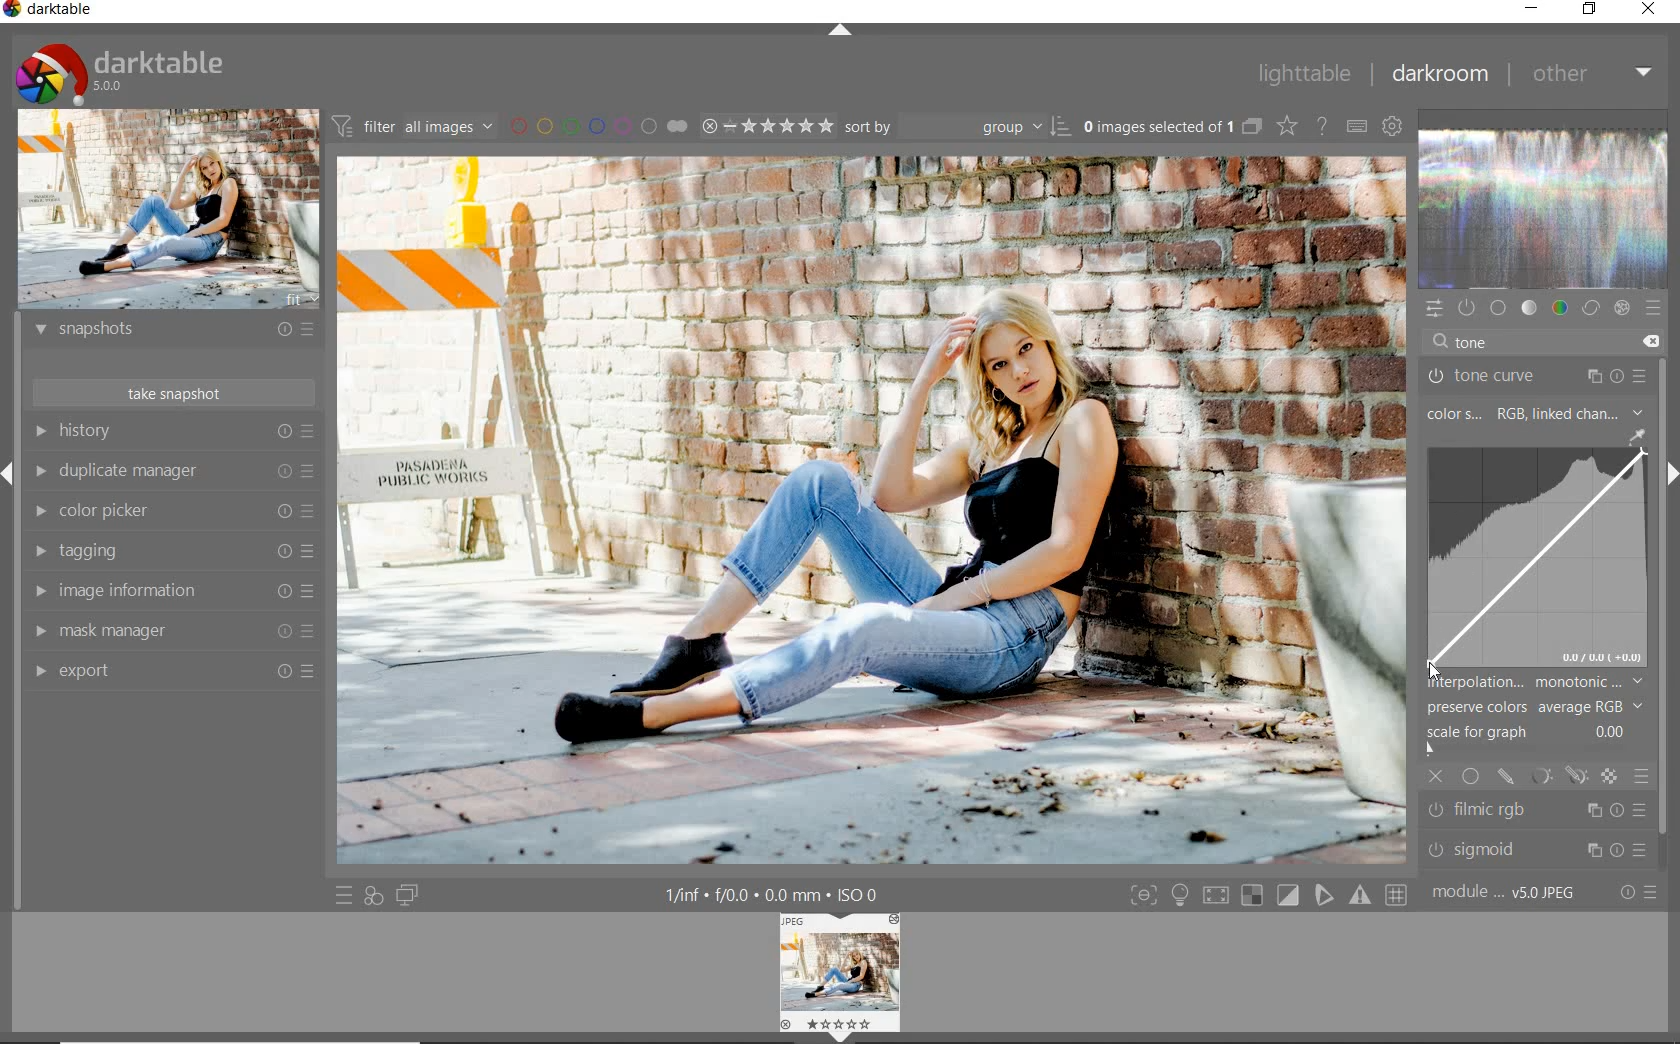  I want to click on quick access panel, so click(1433, 307).